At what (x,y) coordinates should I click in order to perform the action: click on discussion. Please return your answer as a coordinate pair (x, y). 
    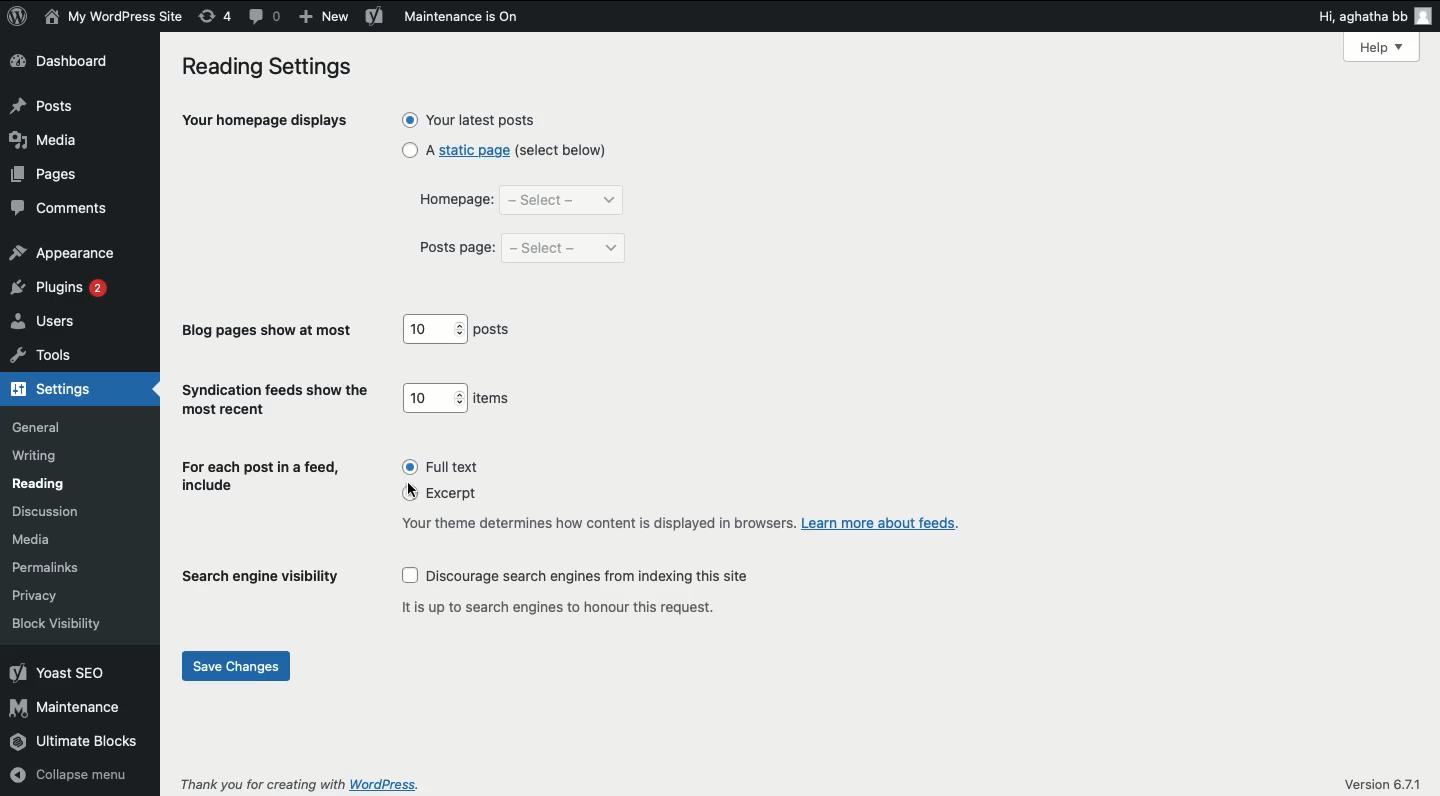
    Looking at the image, I should click on (43, 511).